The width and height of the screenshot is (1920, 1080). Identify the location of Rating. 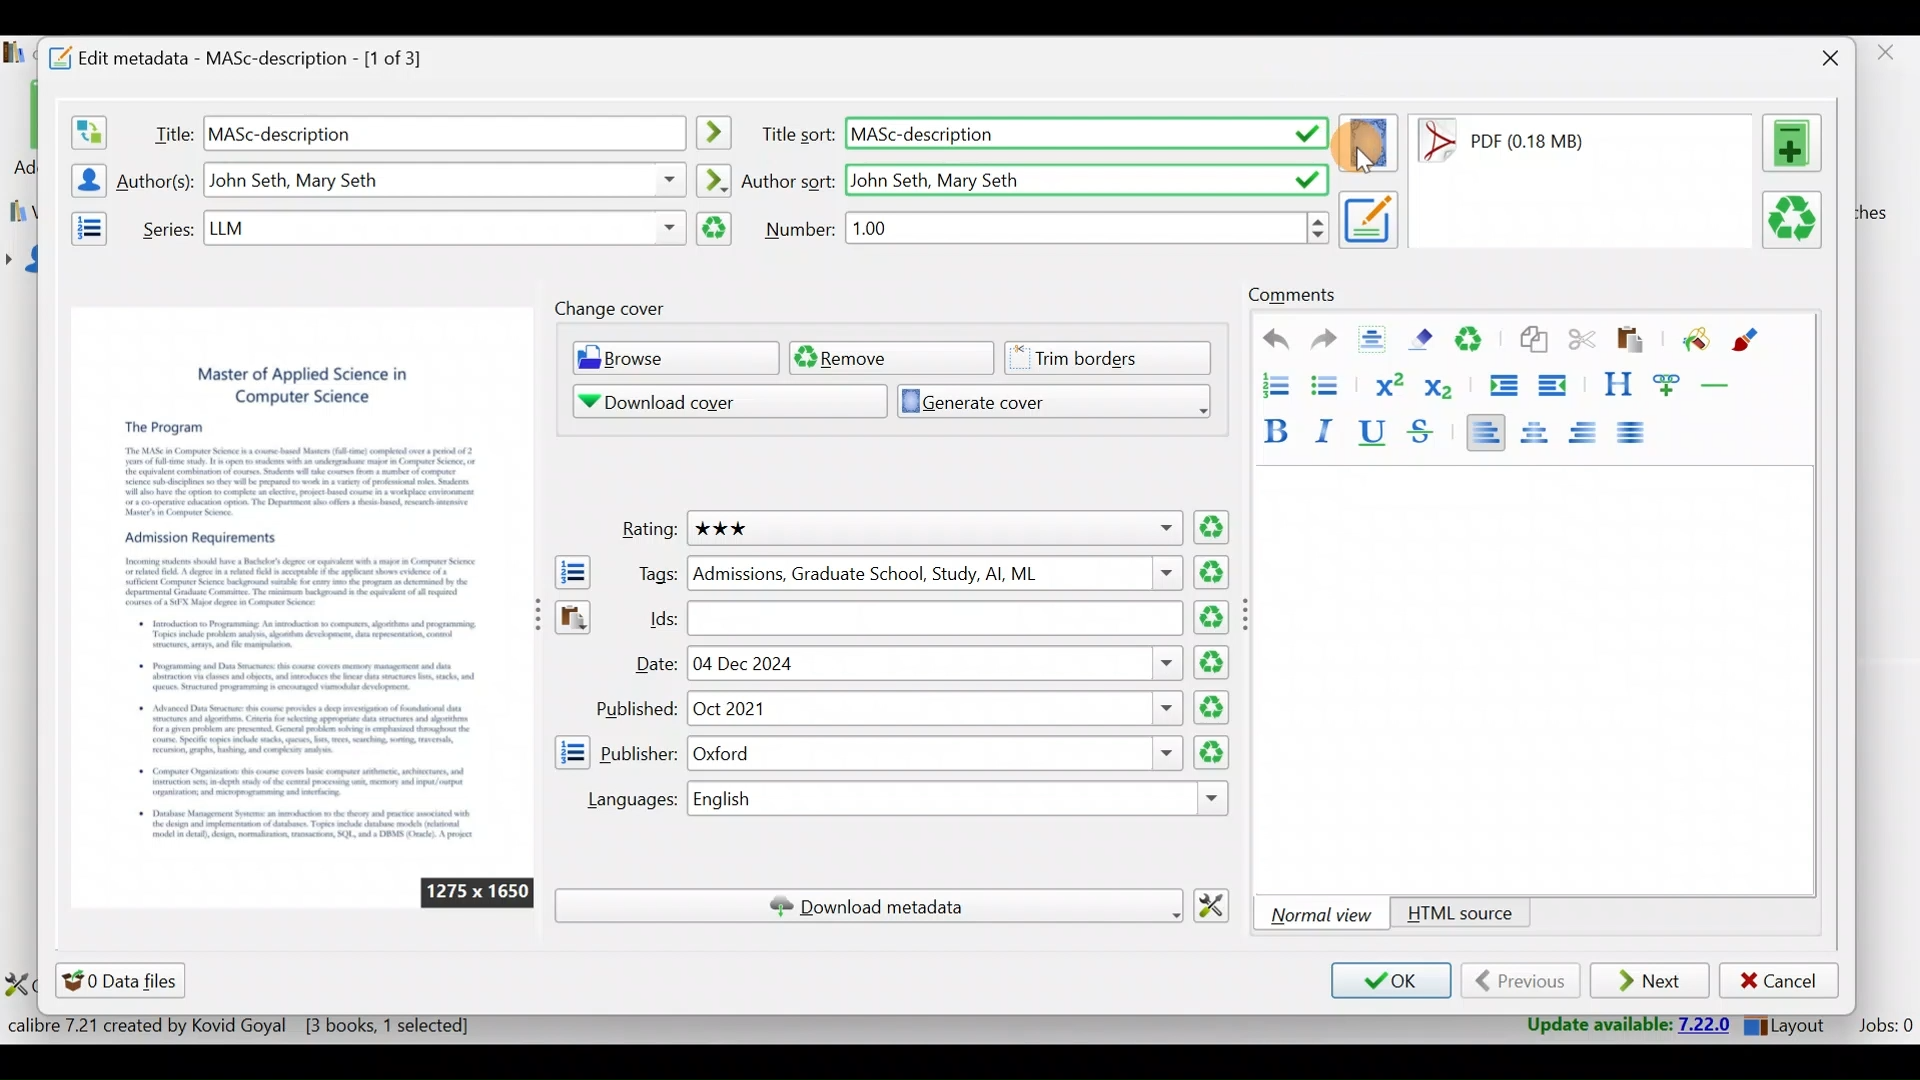
(643, 531).